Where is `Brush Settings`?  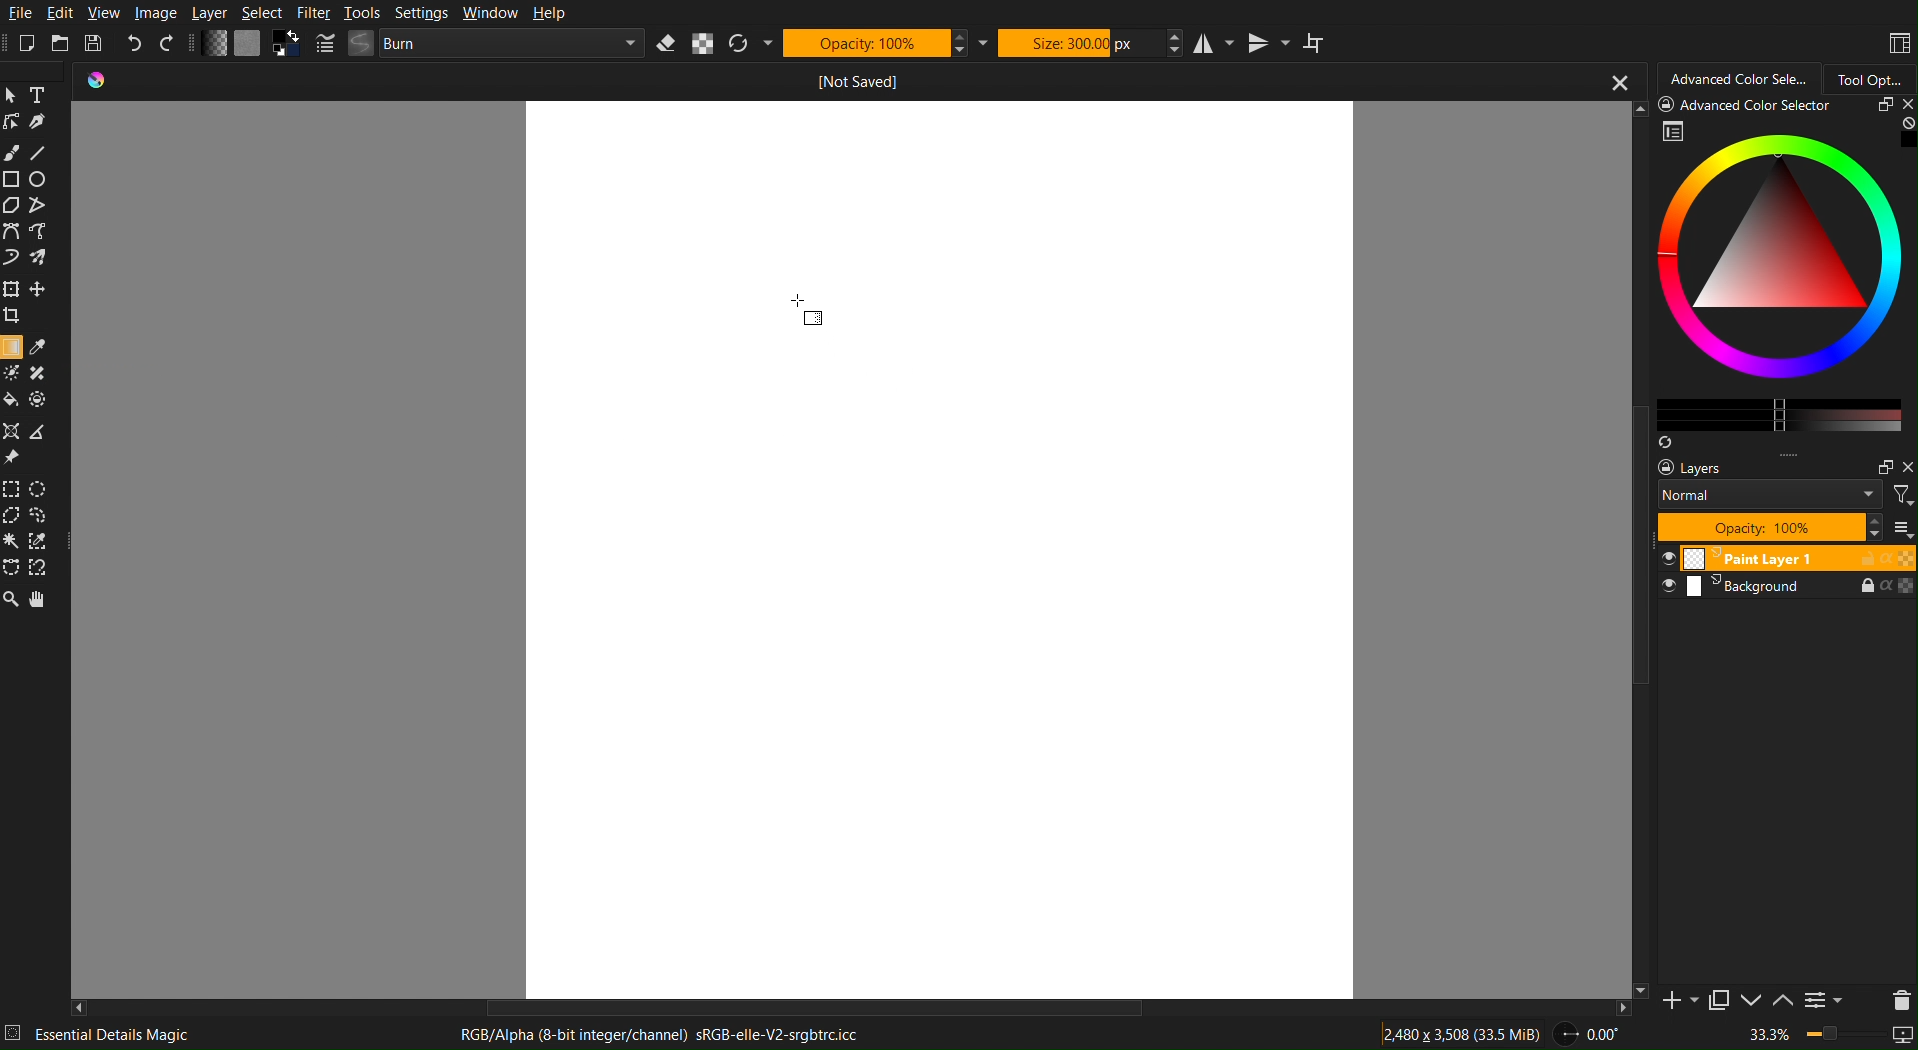 Brush Settings is located at coordinates (482, 44).